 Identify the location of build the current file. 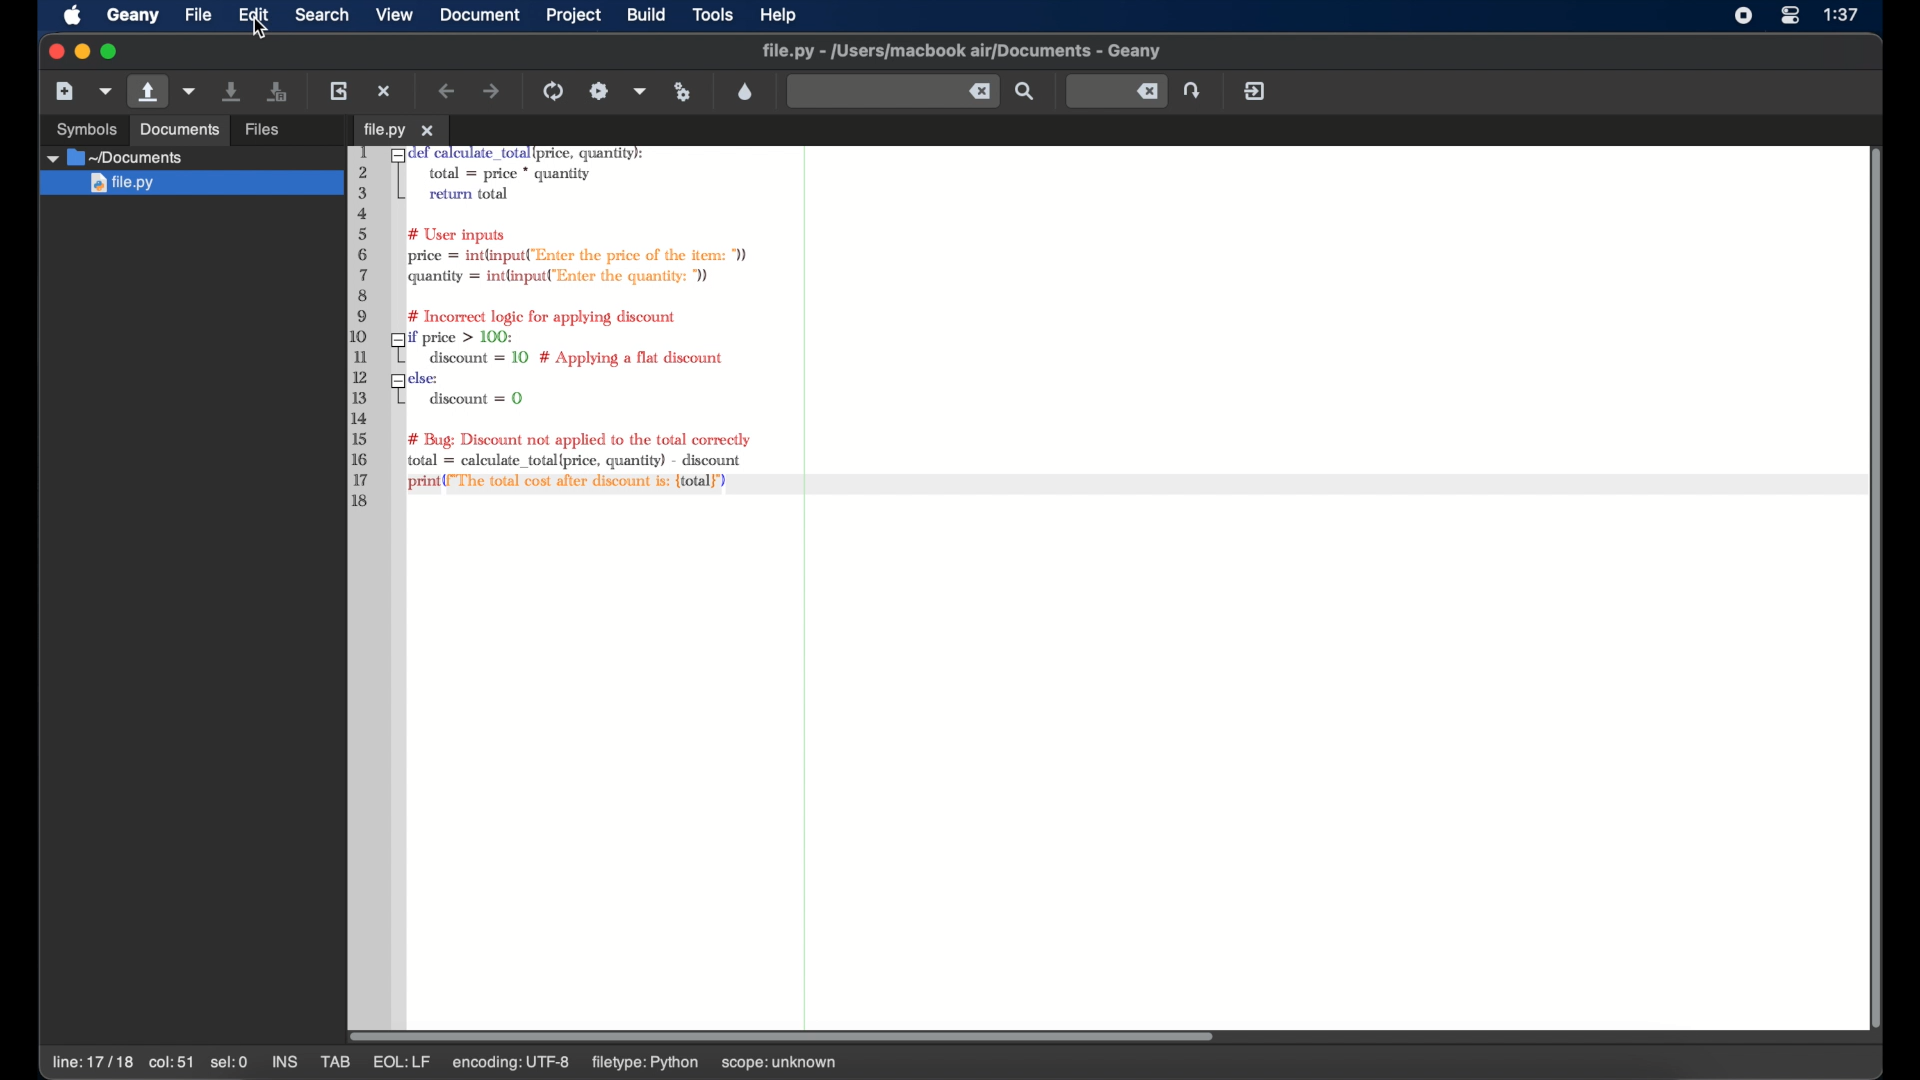
(600, 90).